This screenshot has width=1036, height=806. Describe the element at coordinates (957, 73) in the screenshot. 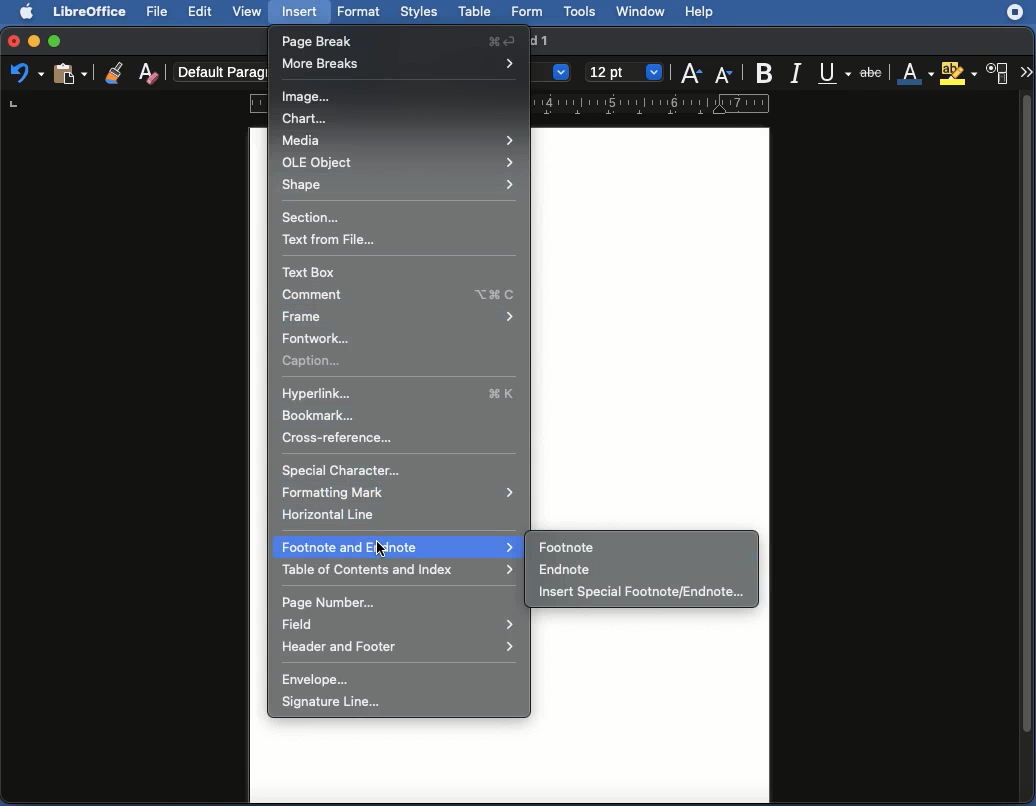

I see `Highlighting color` at that location.